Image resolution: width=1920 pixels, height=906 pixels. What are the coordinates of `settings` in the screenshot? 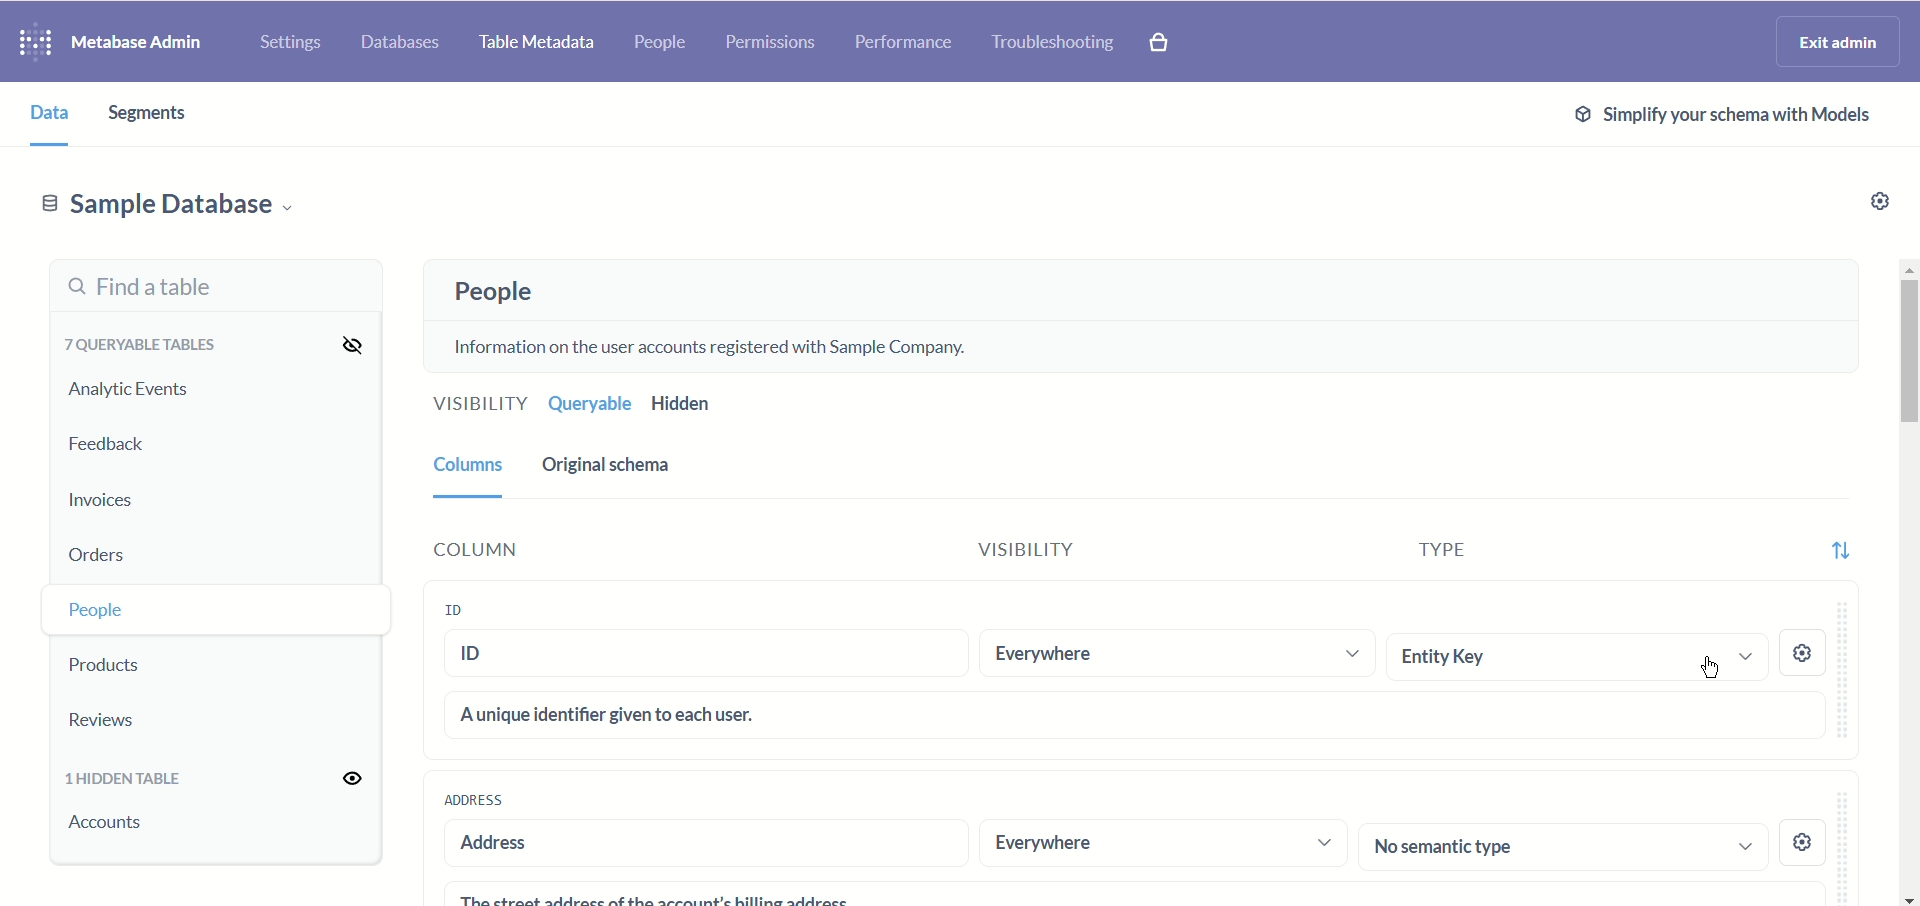 It's located at (1805, 838).